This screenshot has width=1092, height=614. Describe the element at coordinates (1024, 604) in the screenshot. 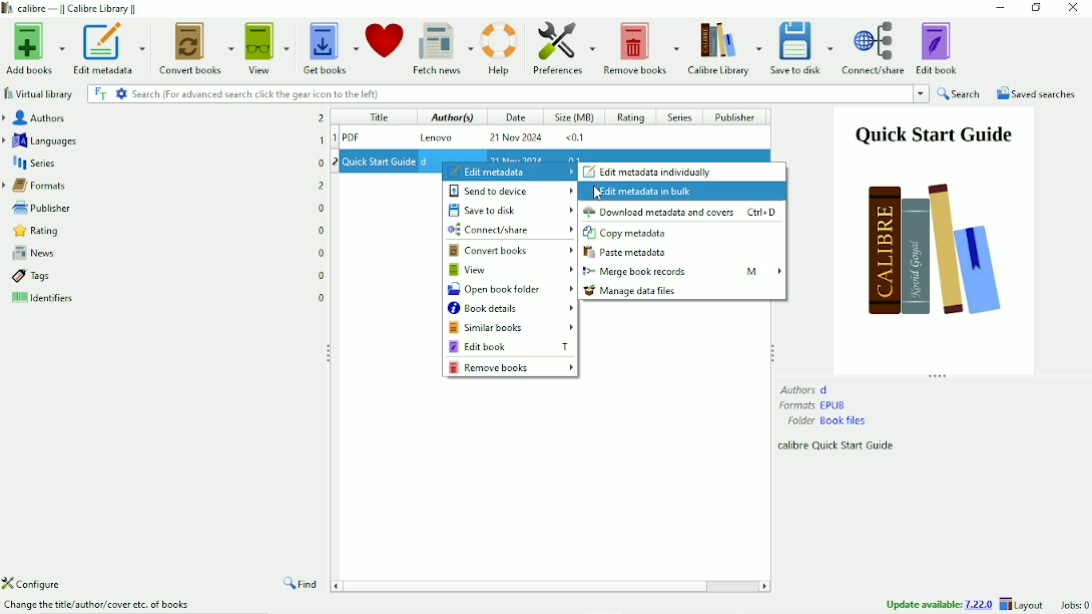

I see `Layout` at that location.